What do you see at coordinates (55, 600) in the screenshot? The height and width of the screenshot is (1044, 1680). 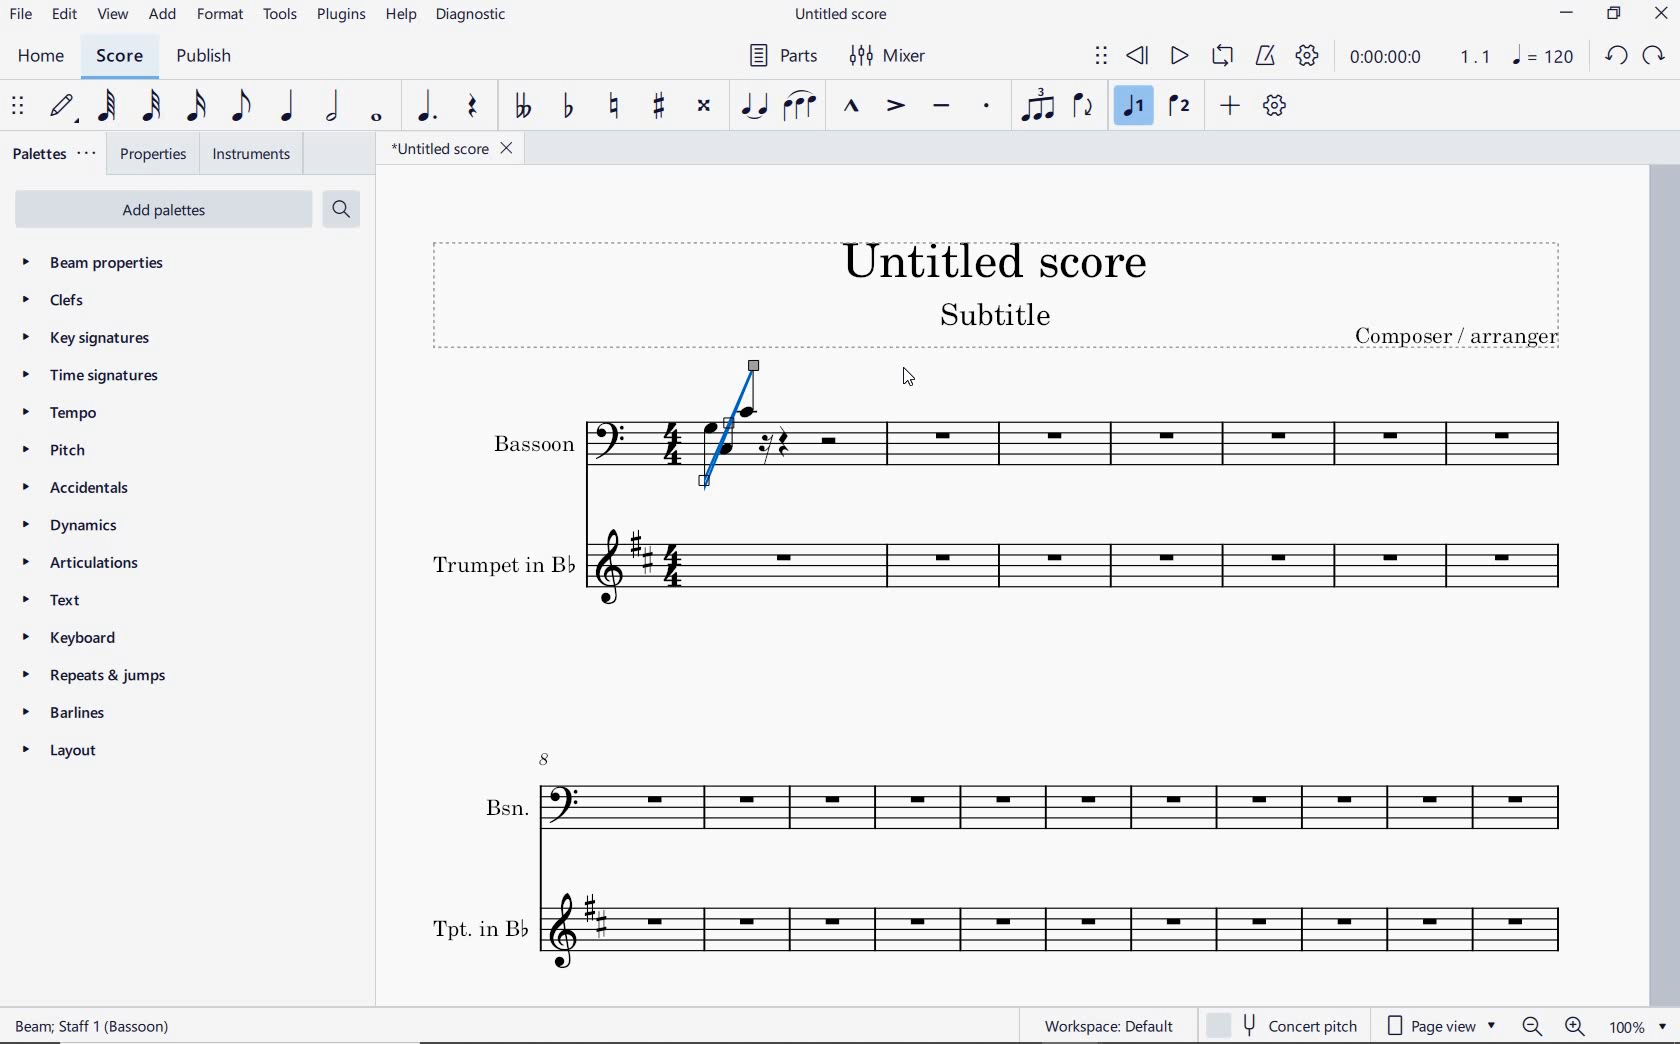 I see `text` at bounding box center [55, 600].